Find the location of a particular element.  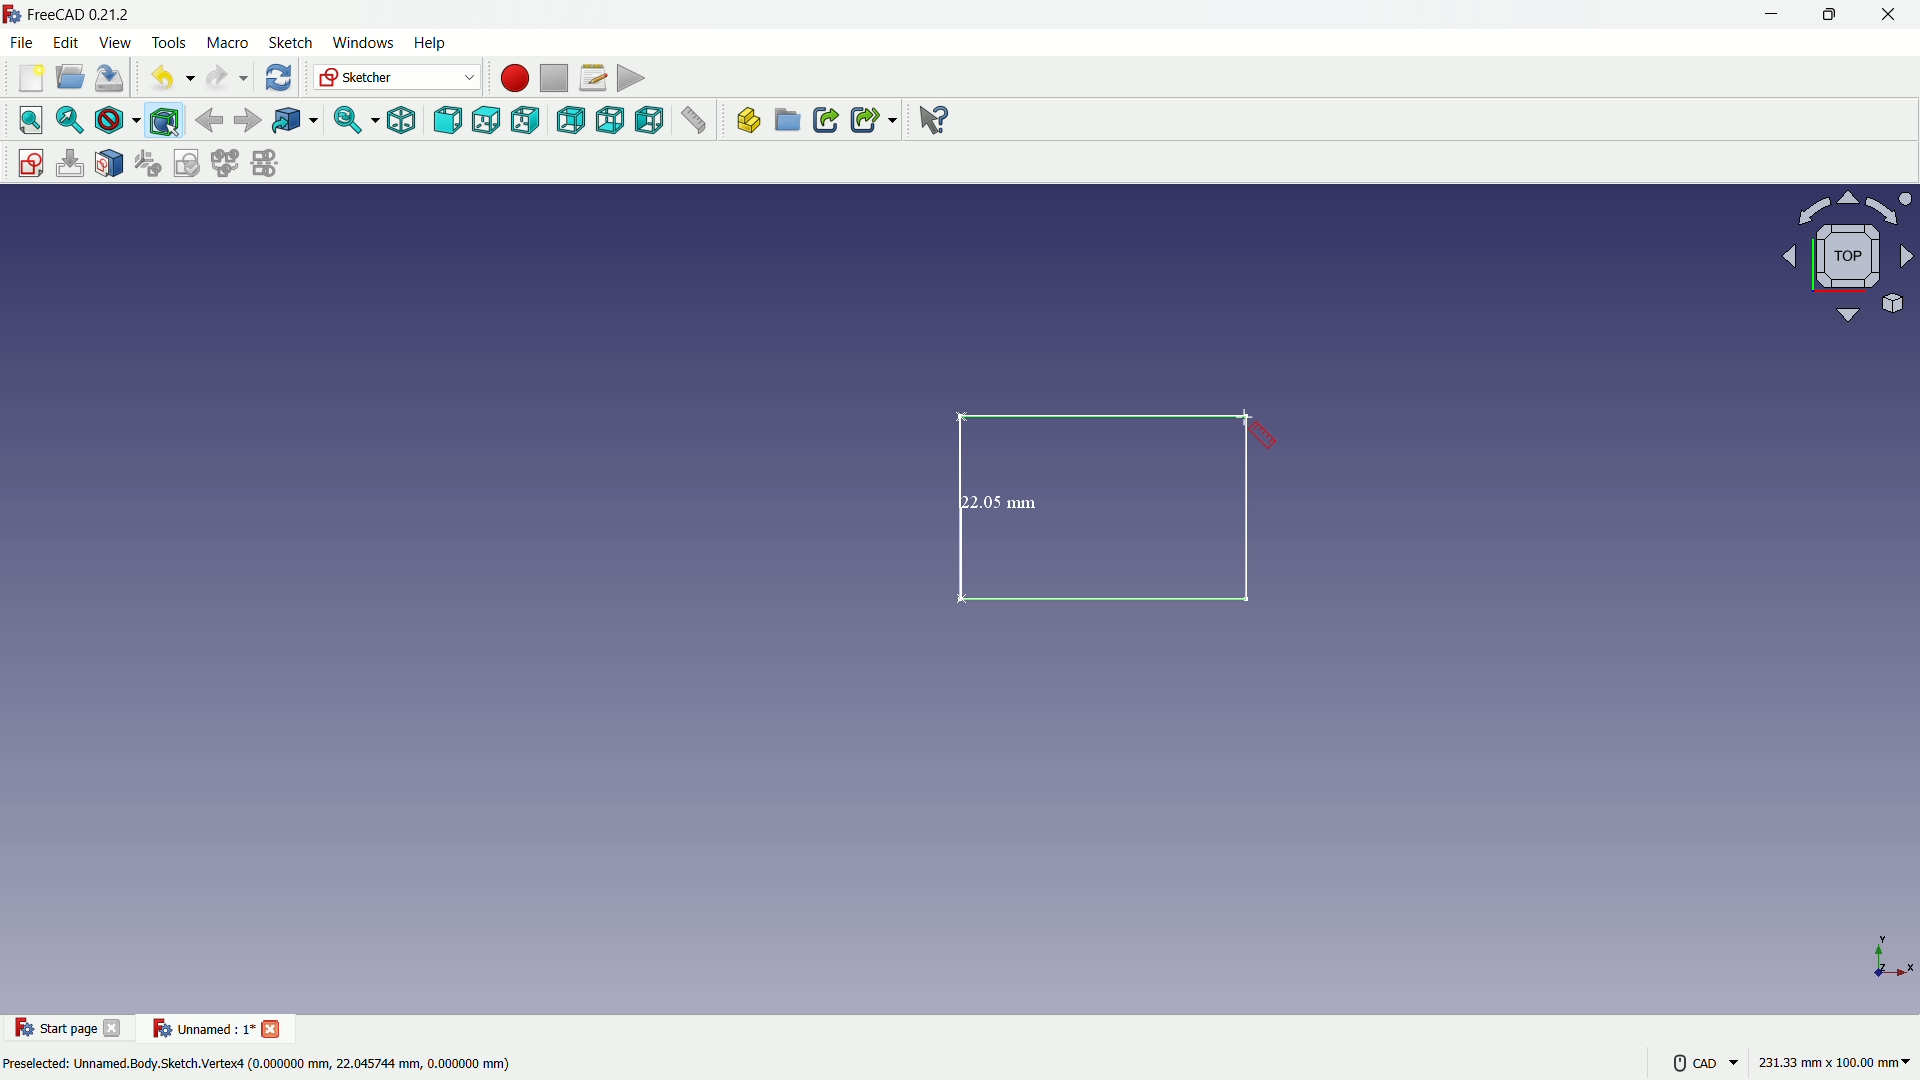

draw style is located at coordinates (117, 120).